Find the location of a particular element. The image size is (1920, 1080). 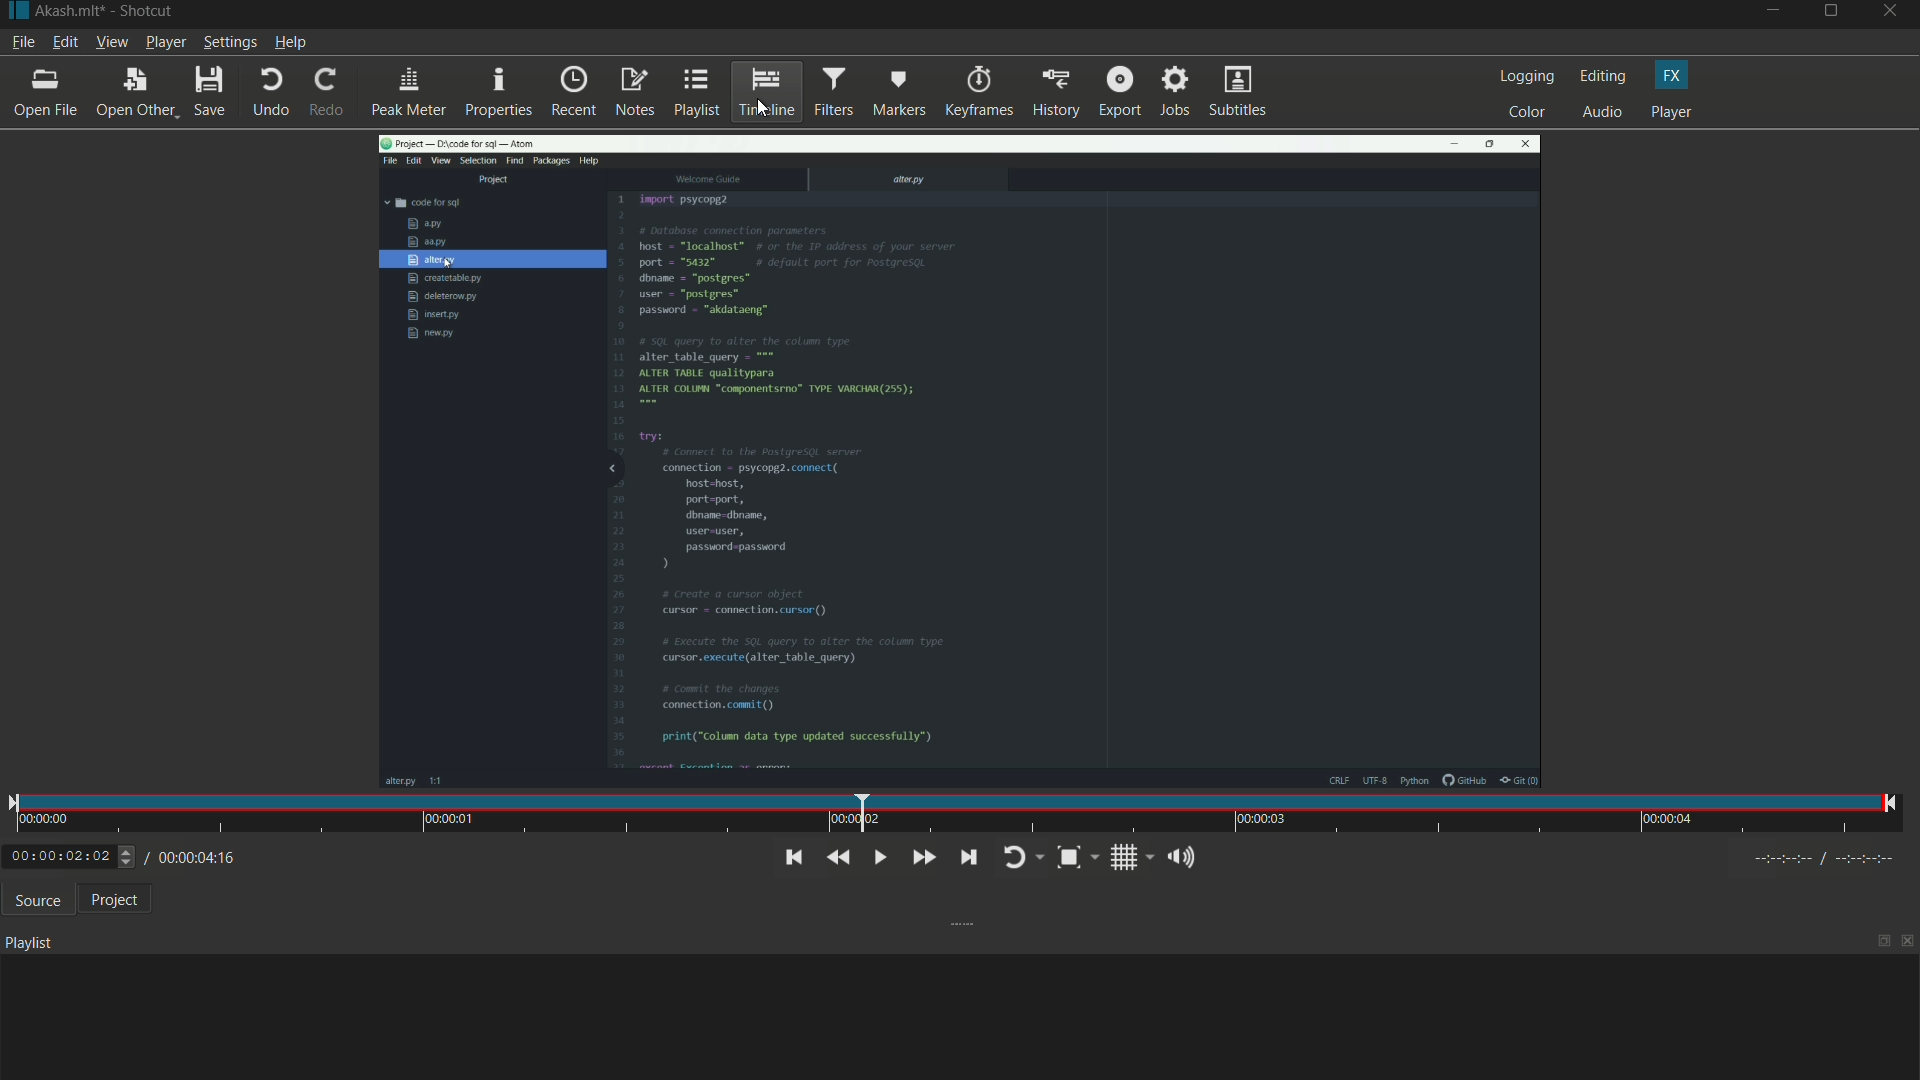

toggle player looping is located at coordinates (1019, 859).